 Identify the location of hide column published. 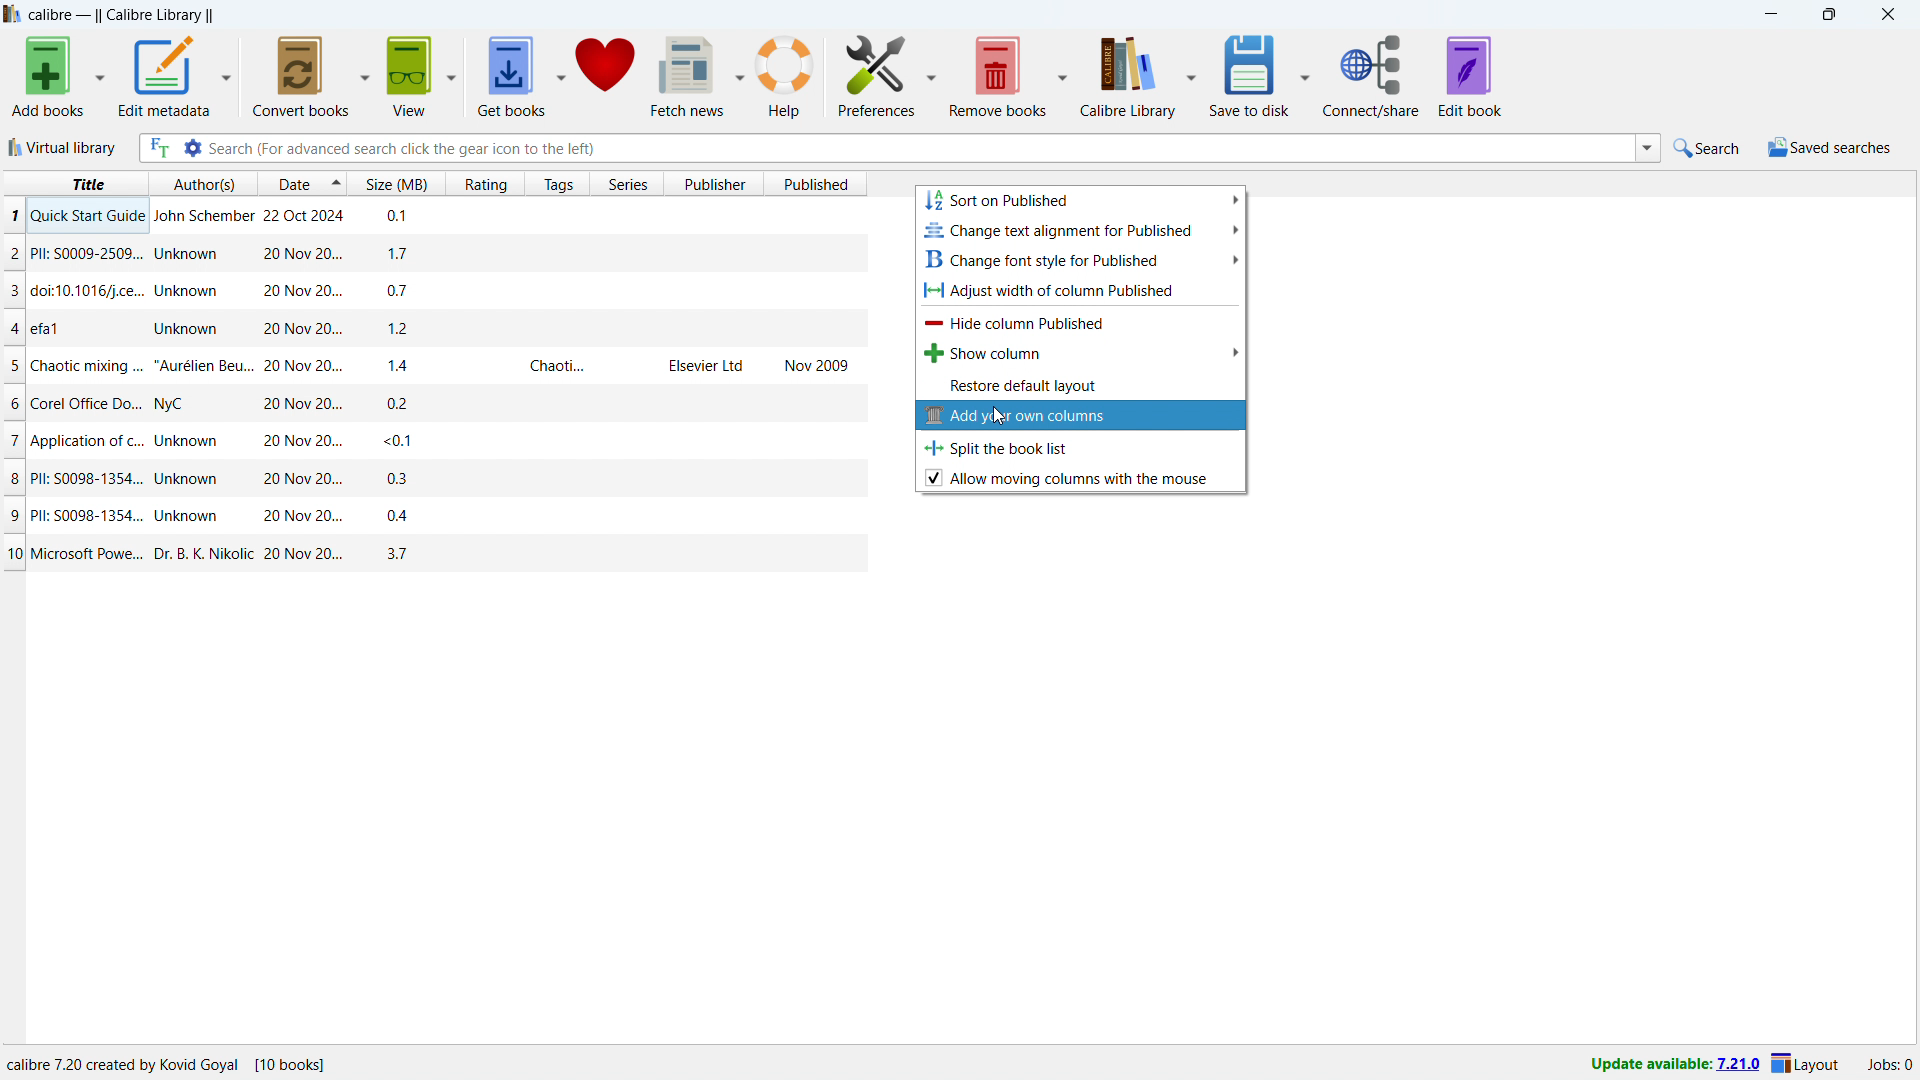
(1081, 321).